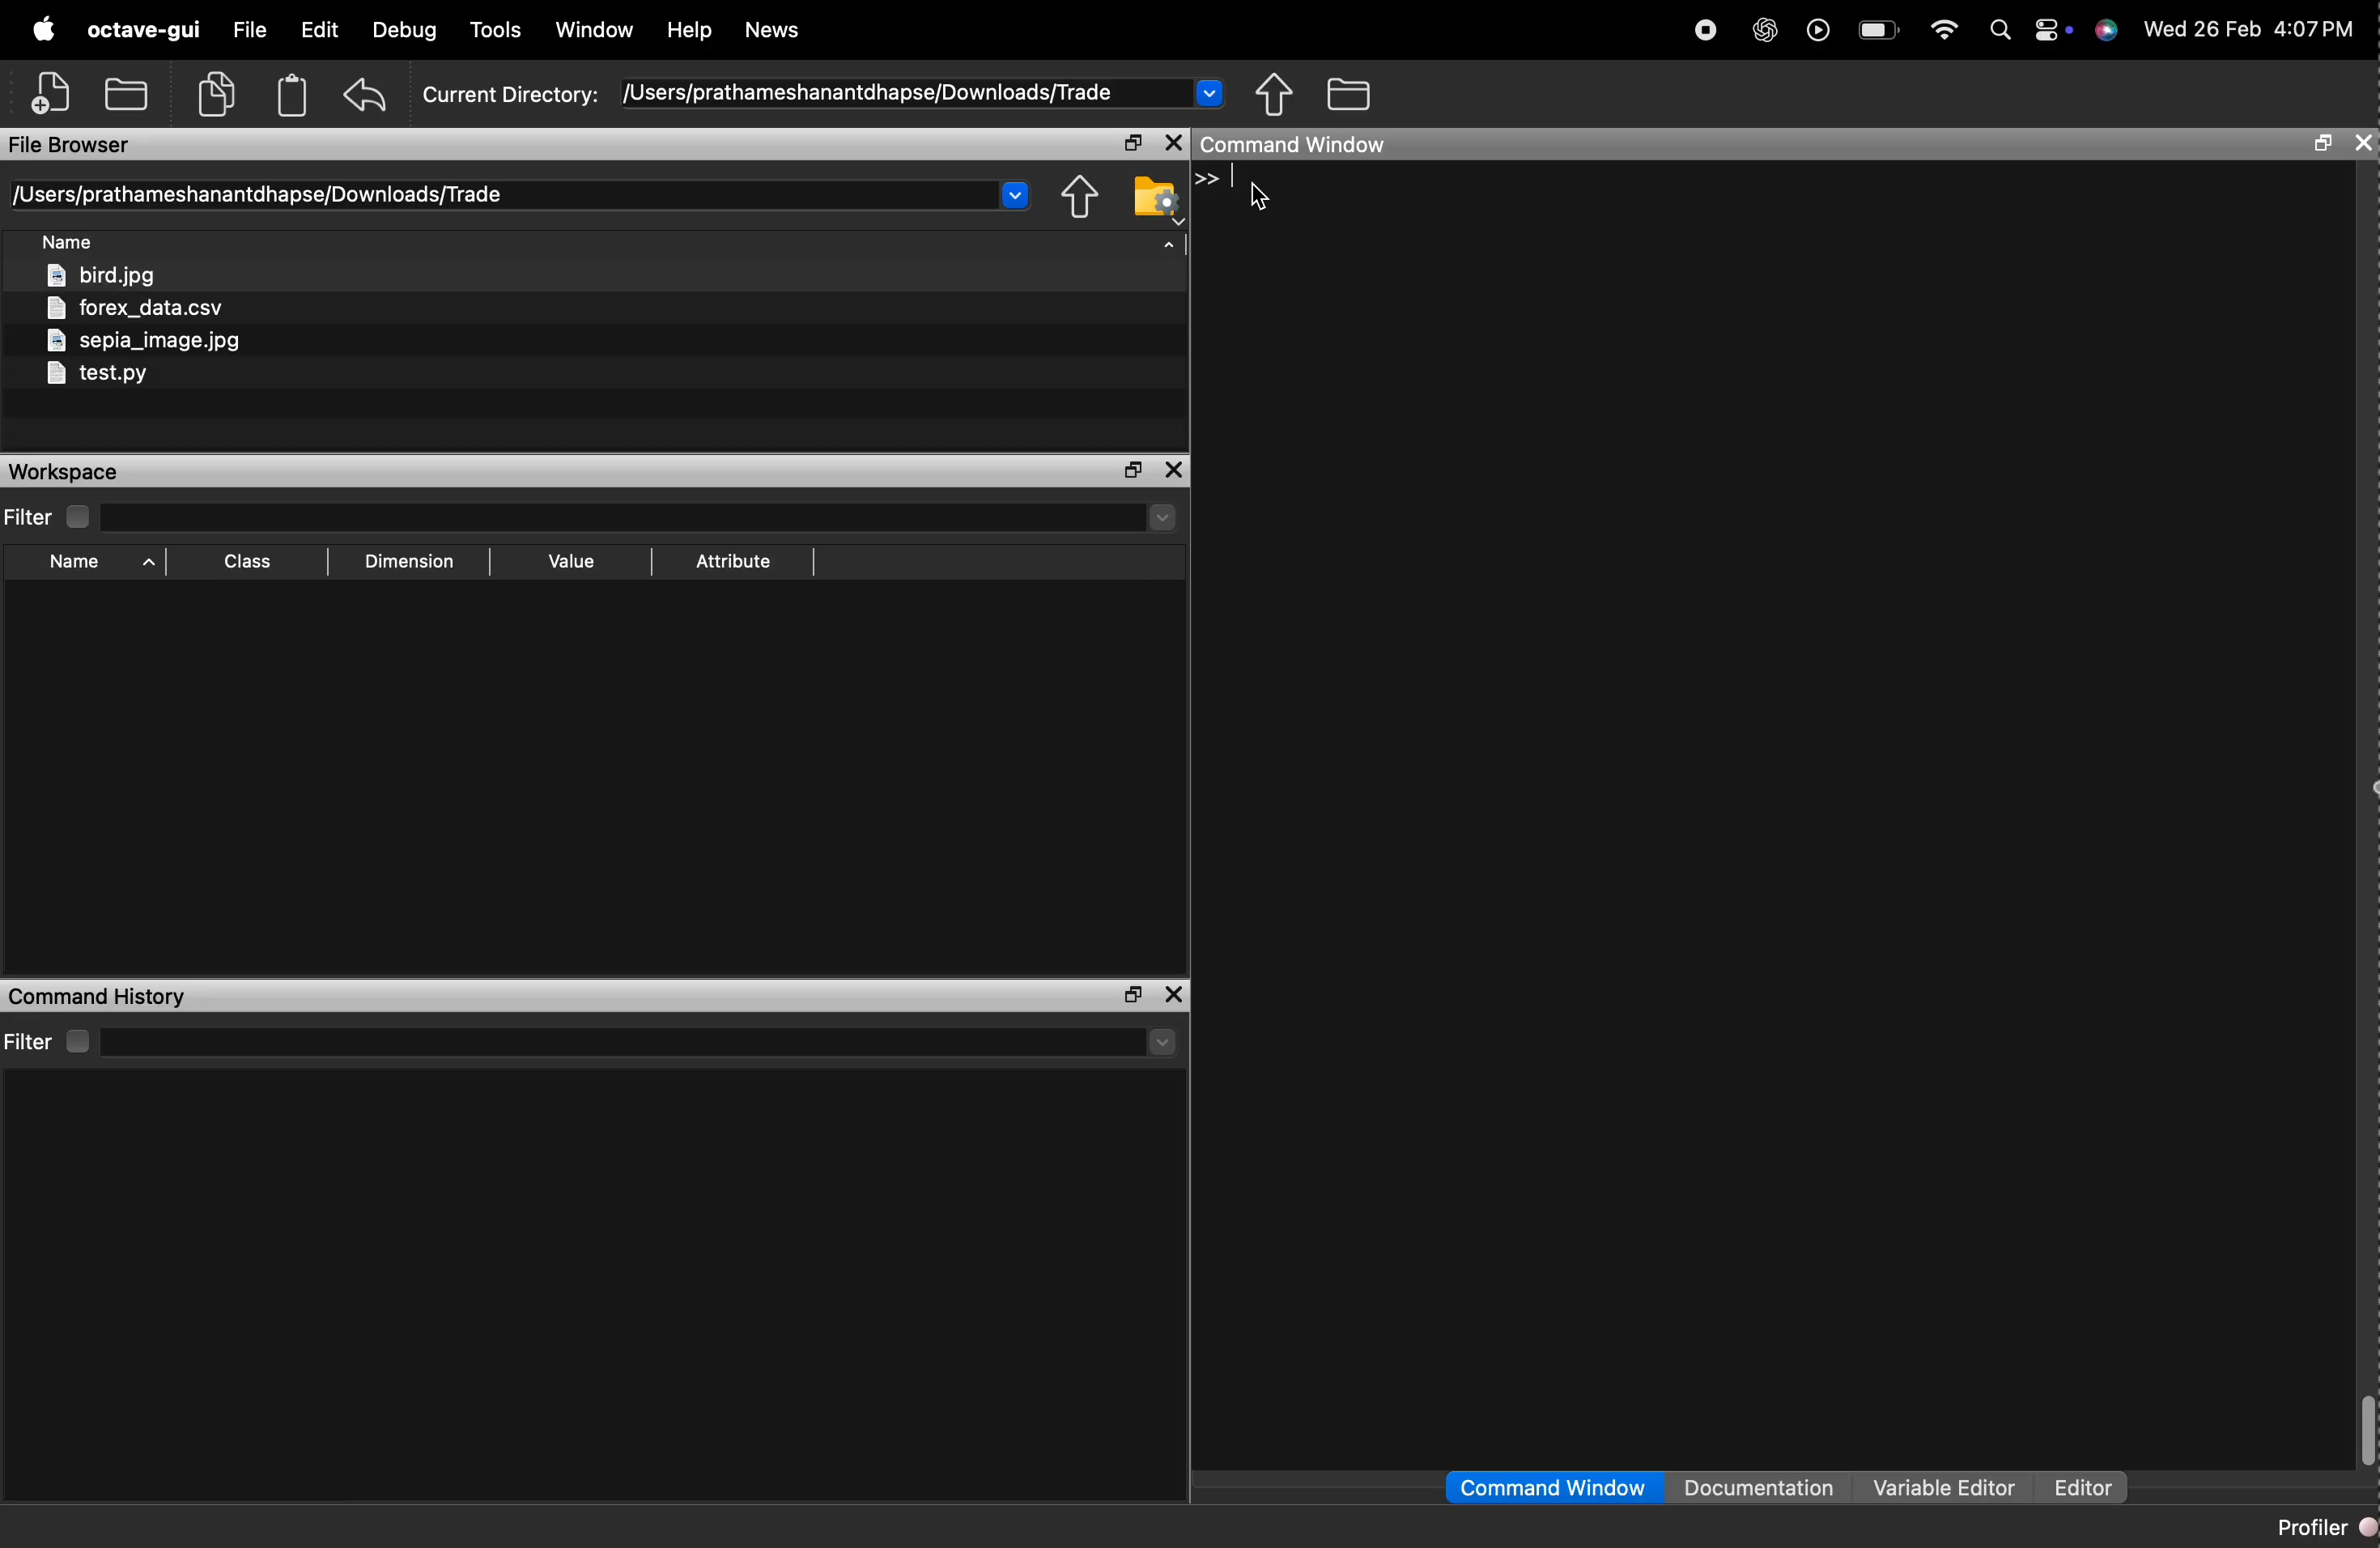  I want to click on folder settings, so click(1158, 200).